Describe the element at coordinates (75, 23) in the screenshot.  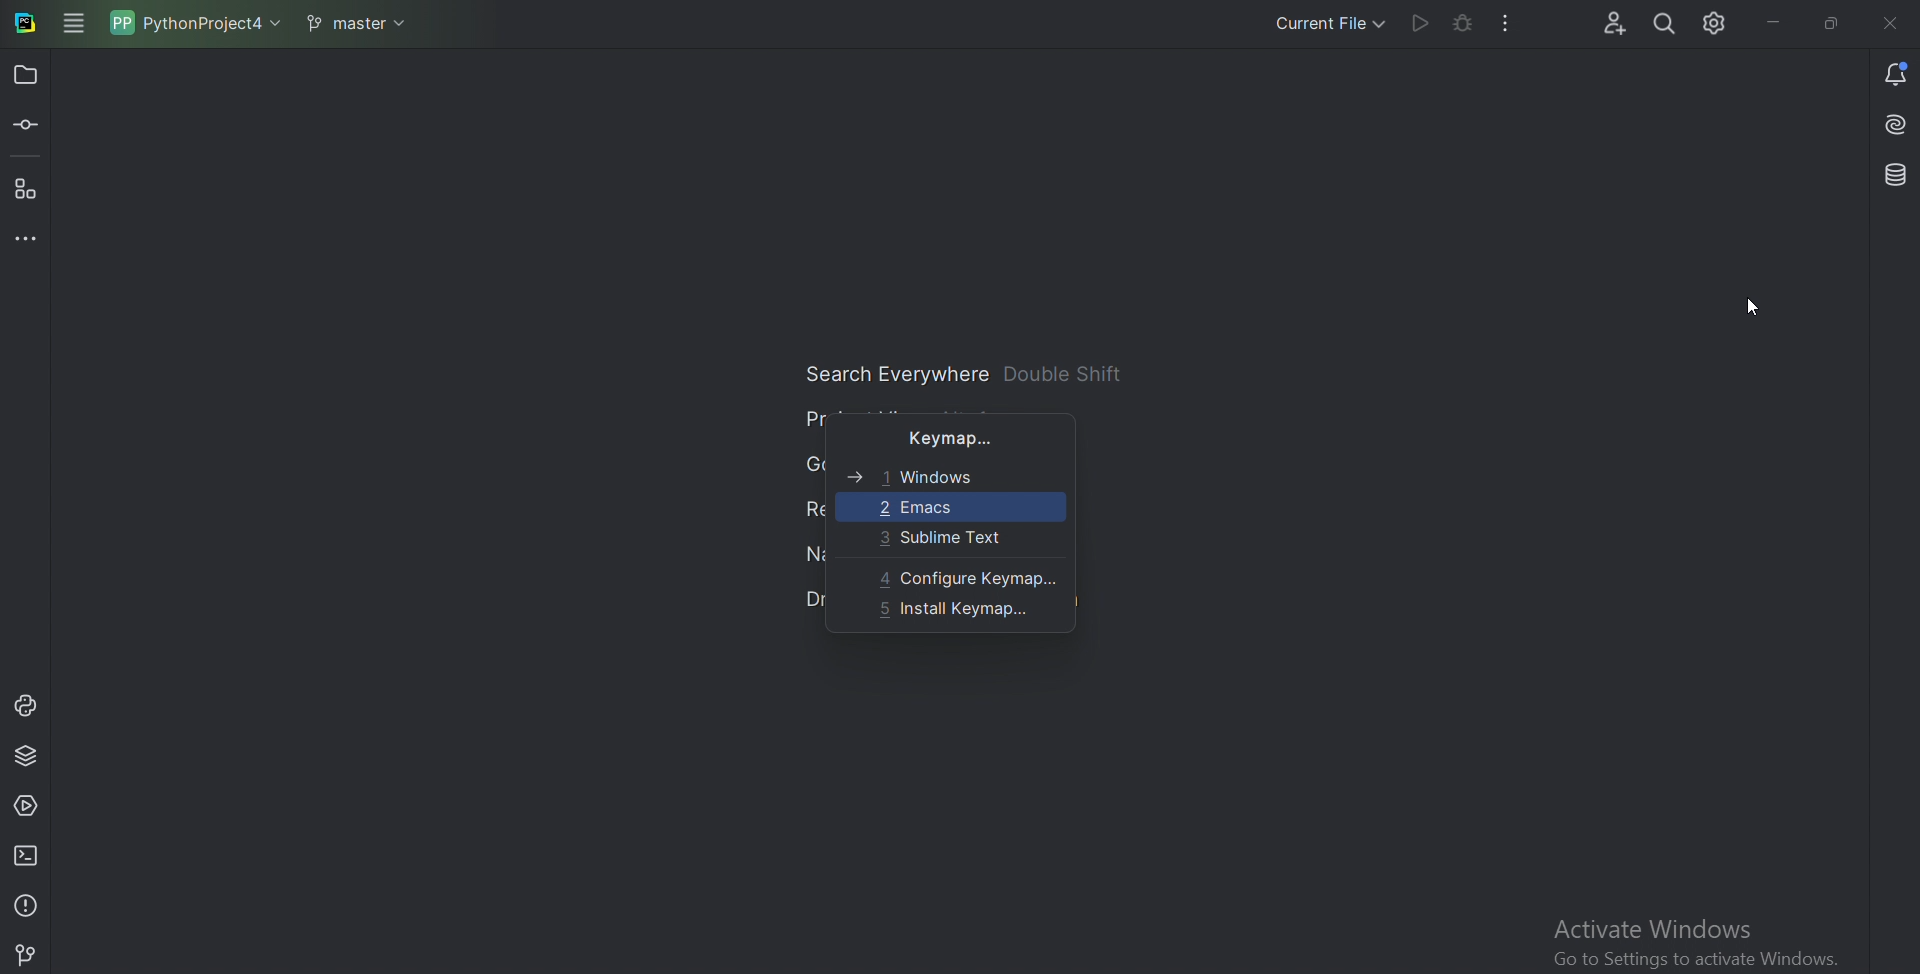
I see `Main menu` at that location.